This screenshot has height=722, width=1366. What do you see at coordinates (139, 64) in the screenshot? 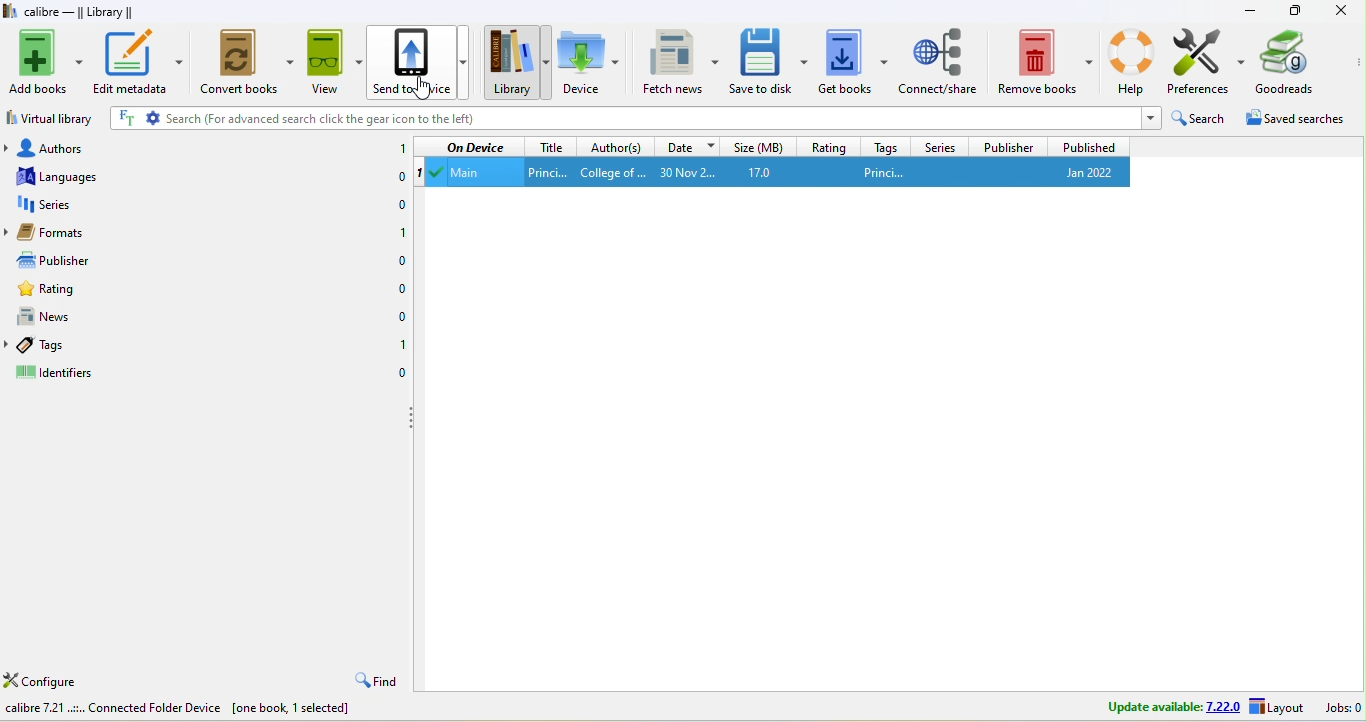
I see `edit metadata` at bounding box center [139, 64].